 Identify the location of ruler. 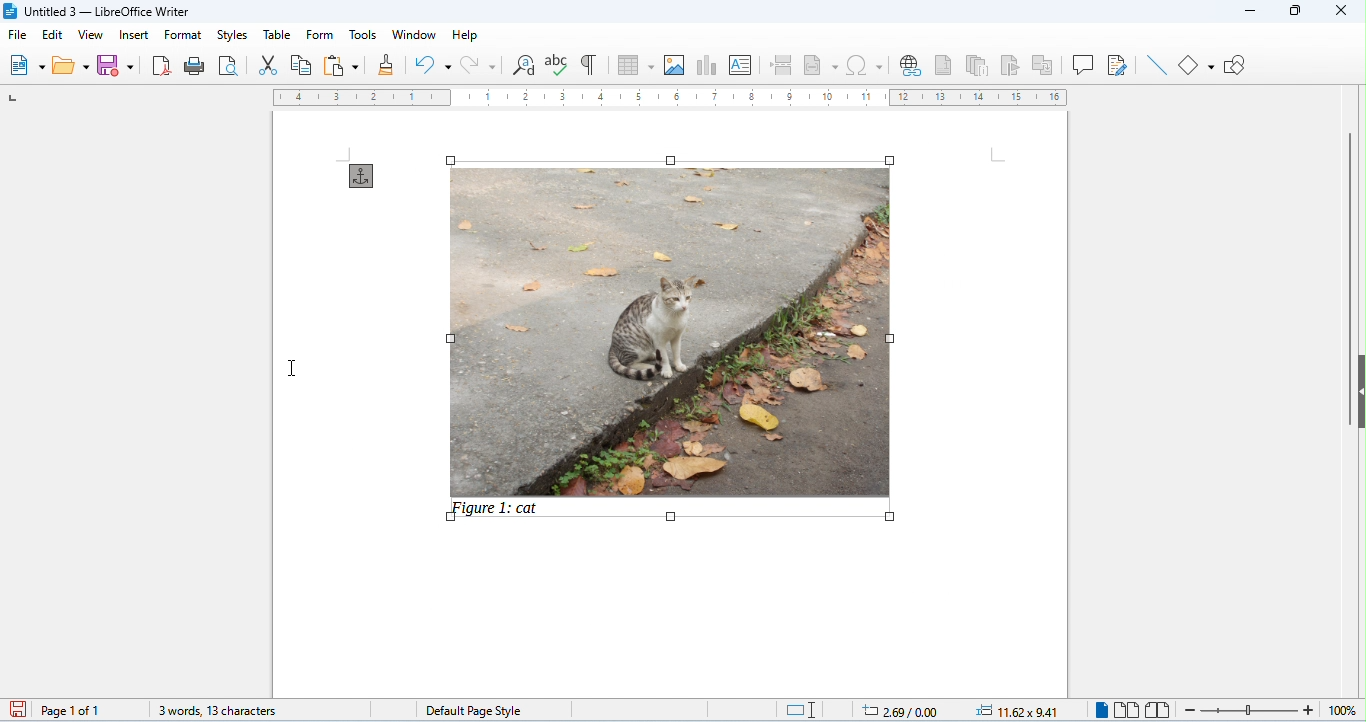
(671, 99).